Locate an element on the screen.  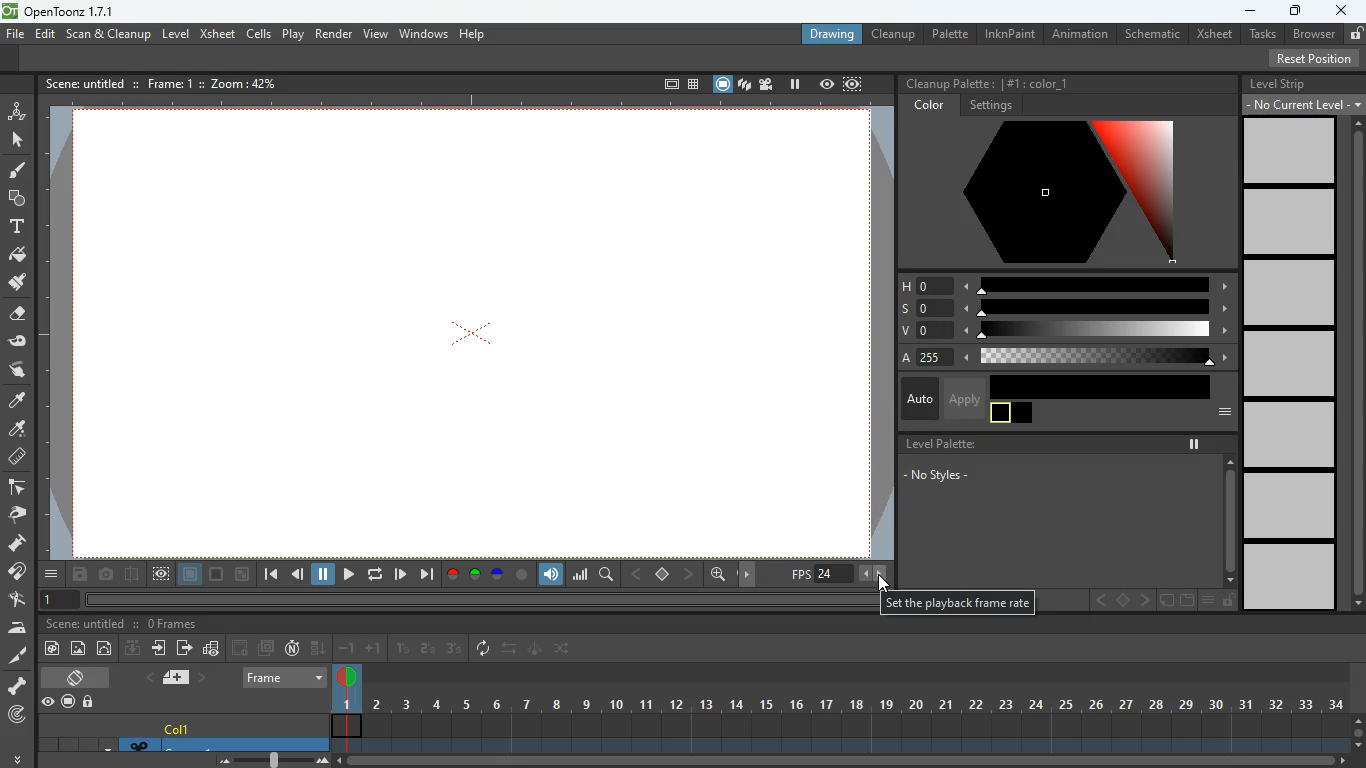
color is located at coordinates (1047, 193).